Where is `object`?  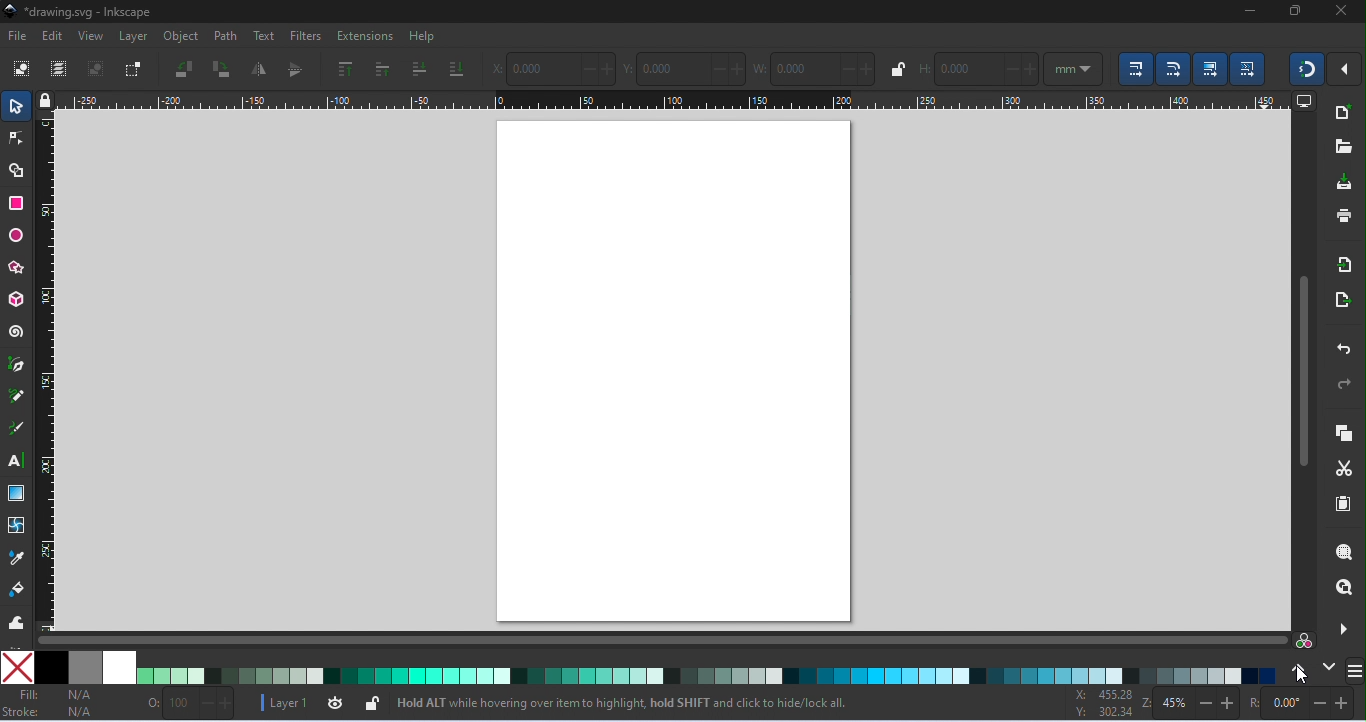
object is located at coordinates (181, 38).